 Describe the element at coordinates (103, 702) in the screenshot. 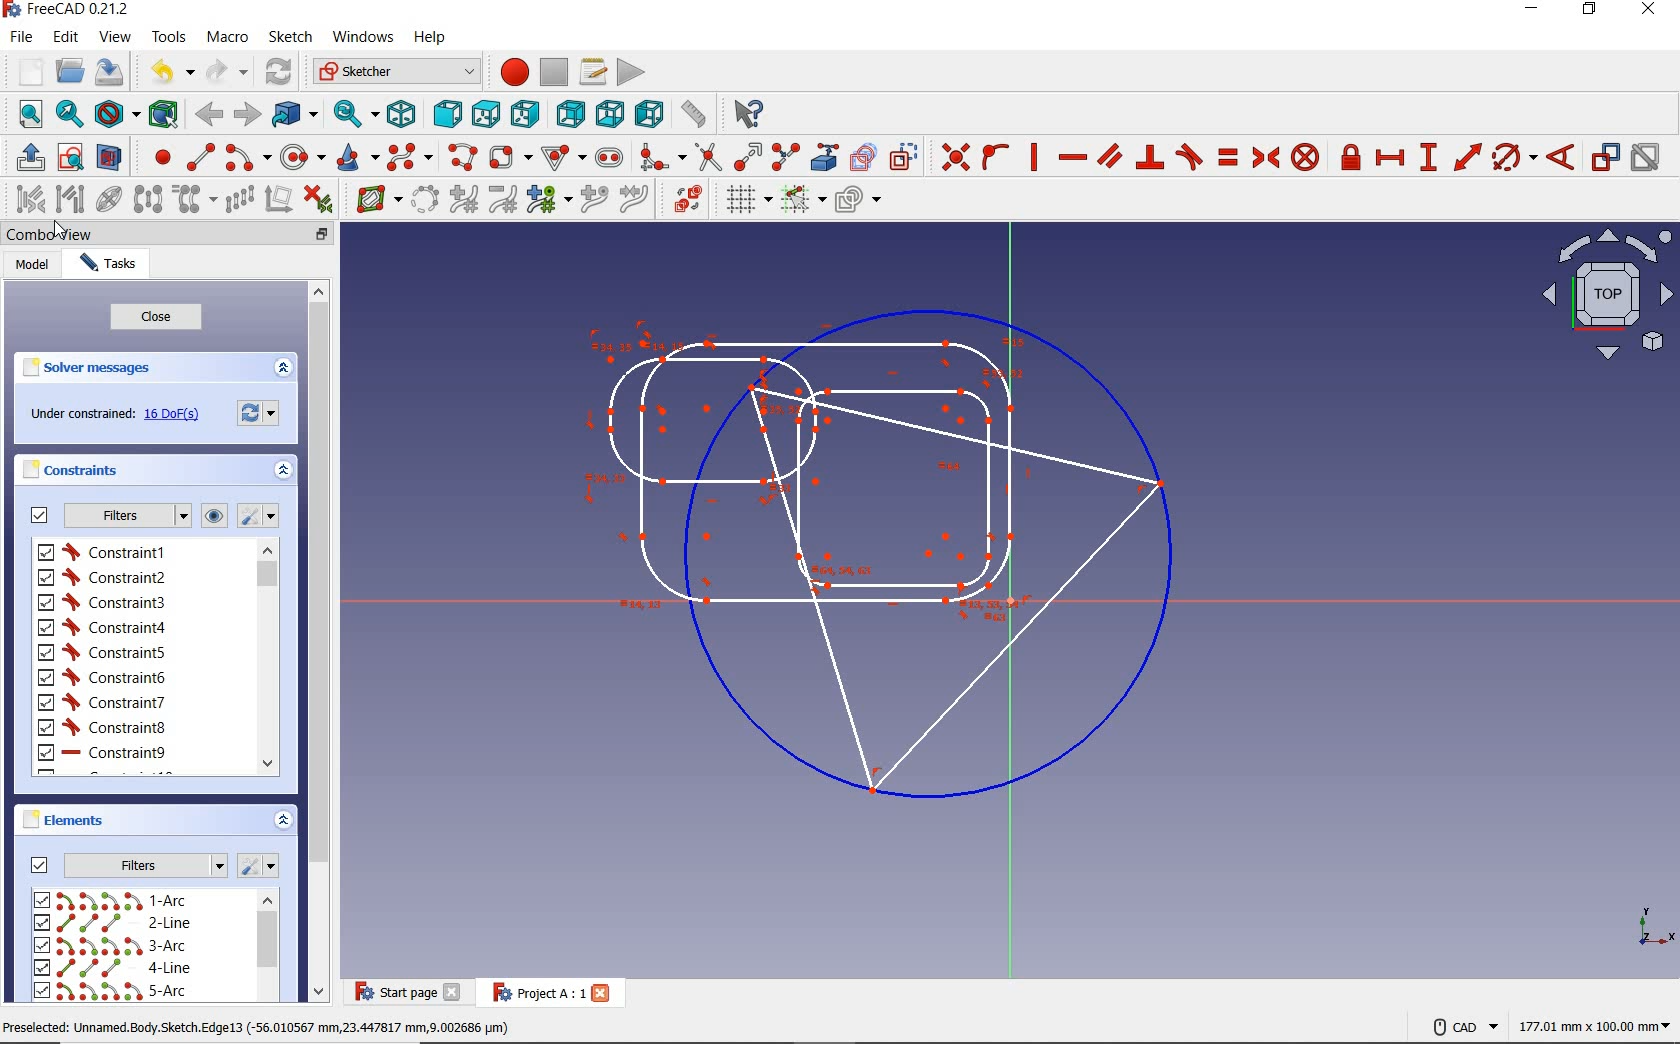

I see `constraint7` at that location.